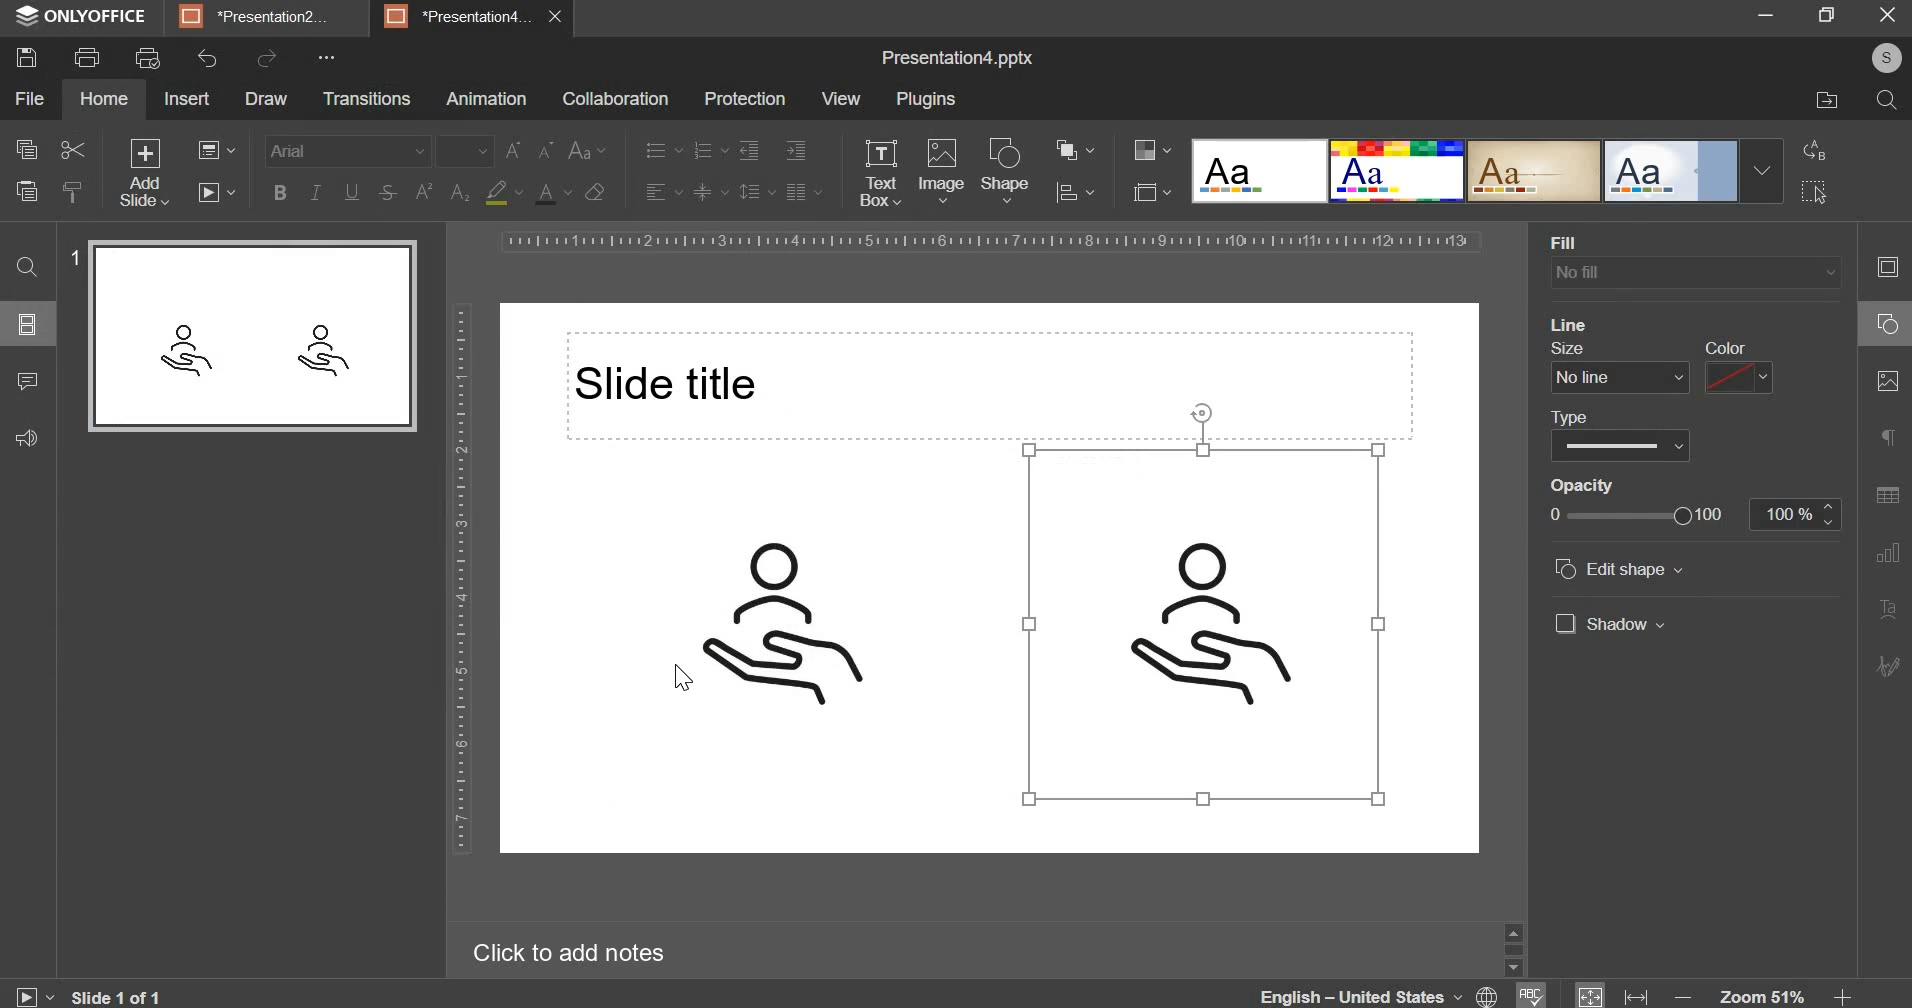  I want to click on increase zoom, so click(1842, 996).